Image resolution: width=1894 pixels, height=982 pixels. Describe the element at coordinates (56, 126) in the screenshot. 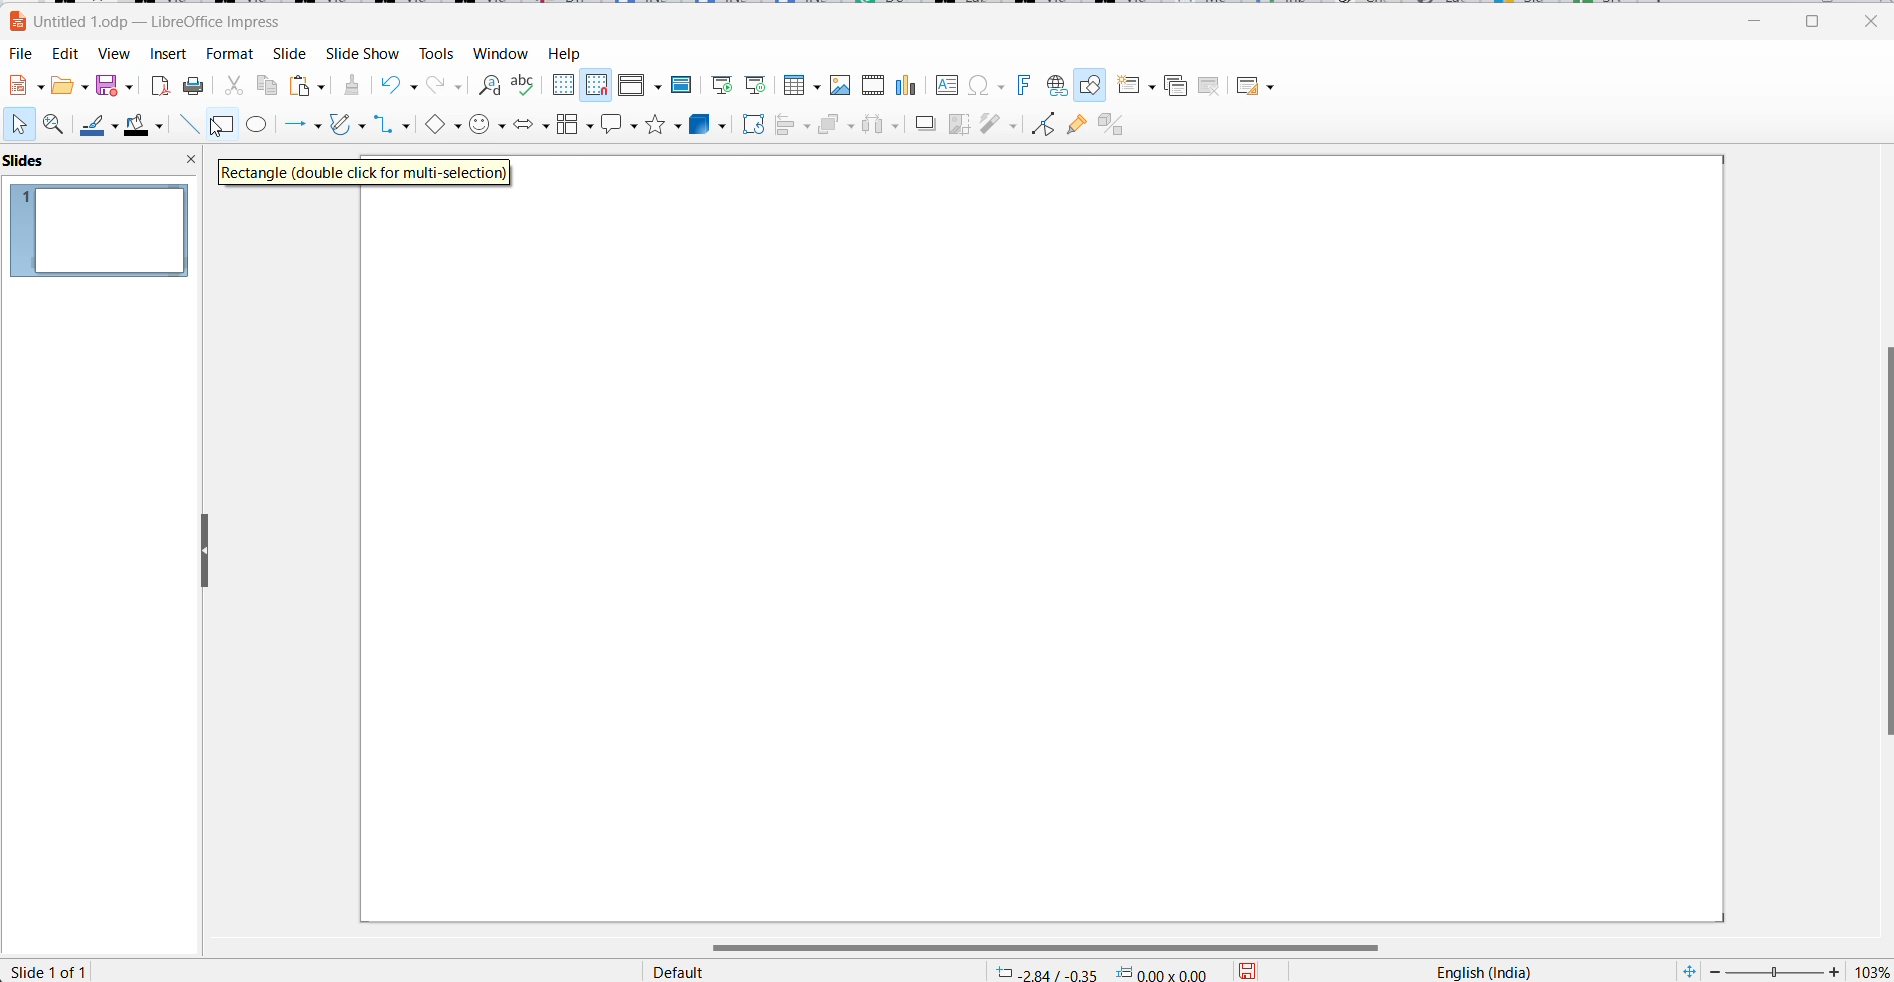

I see `zoom and pan` at that location.